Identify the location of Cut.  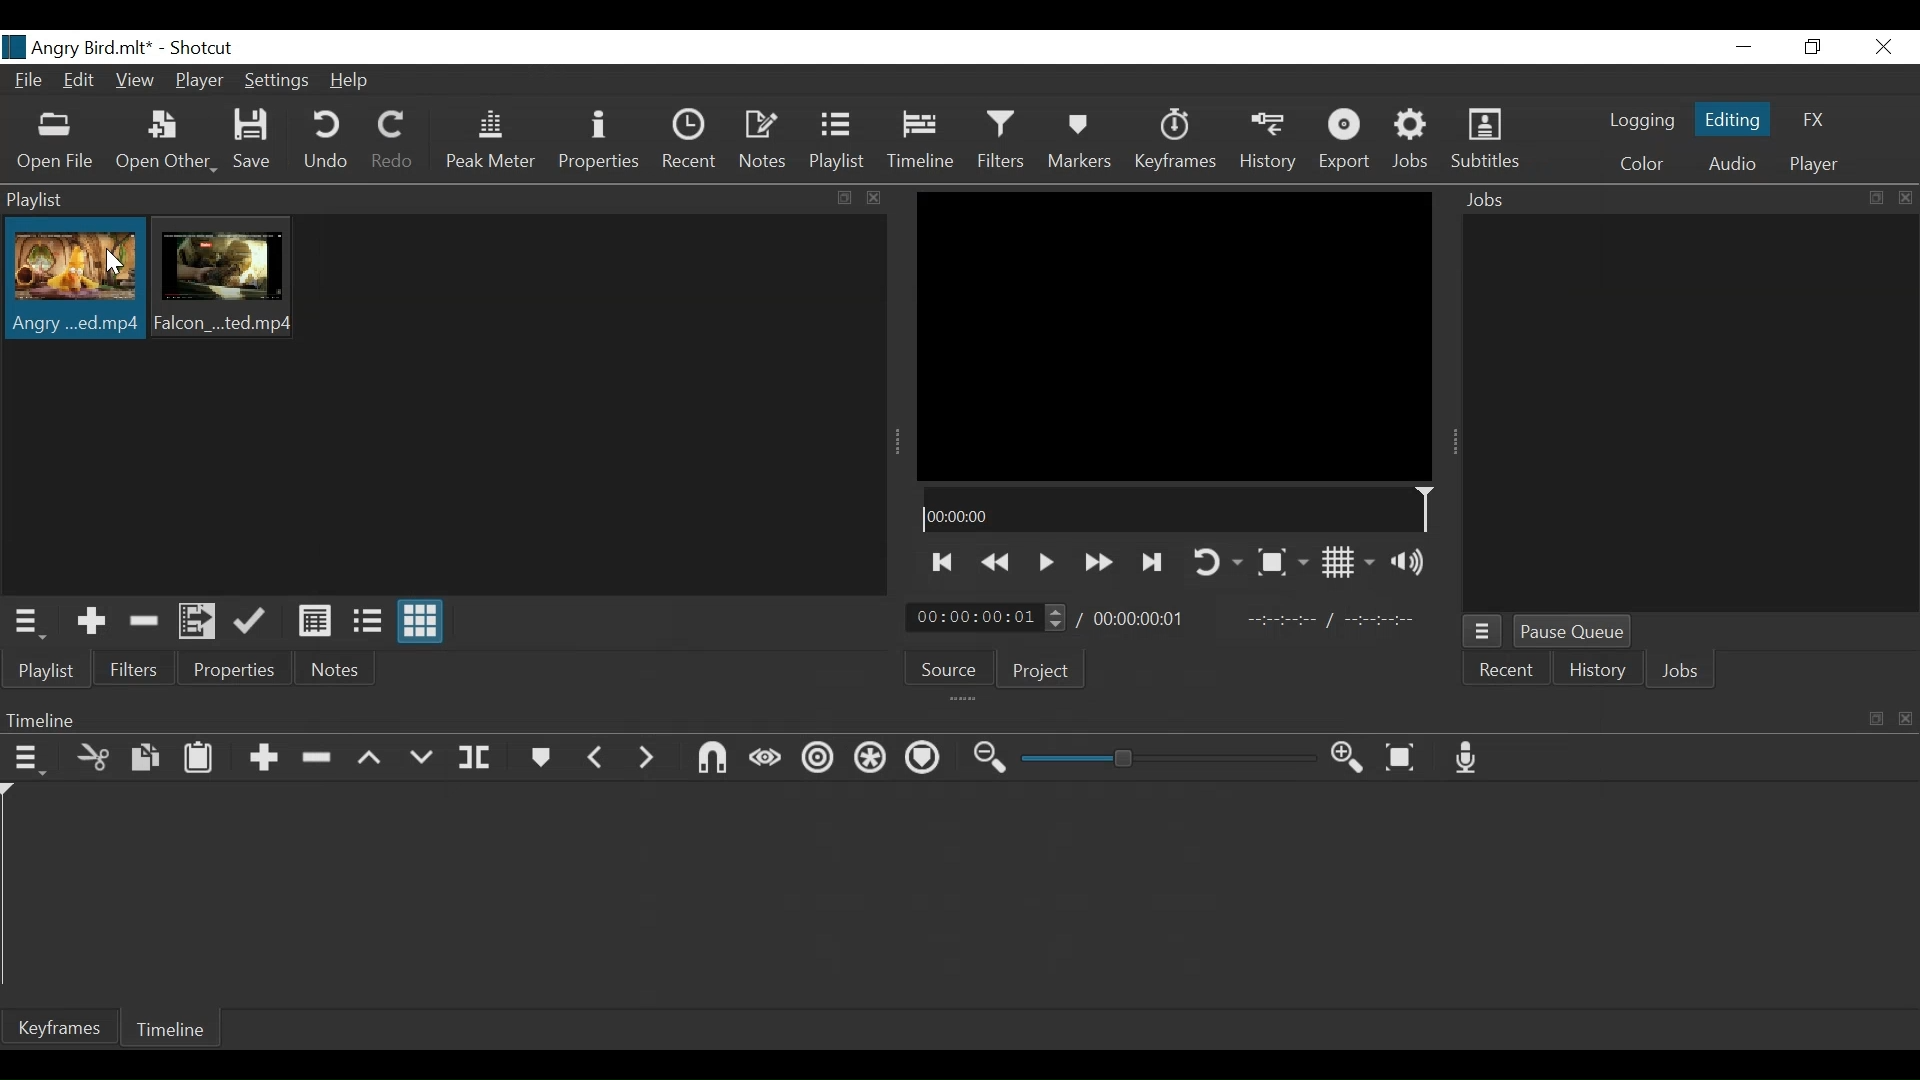
(93, 757).